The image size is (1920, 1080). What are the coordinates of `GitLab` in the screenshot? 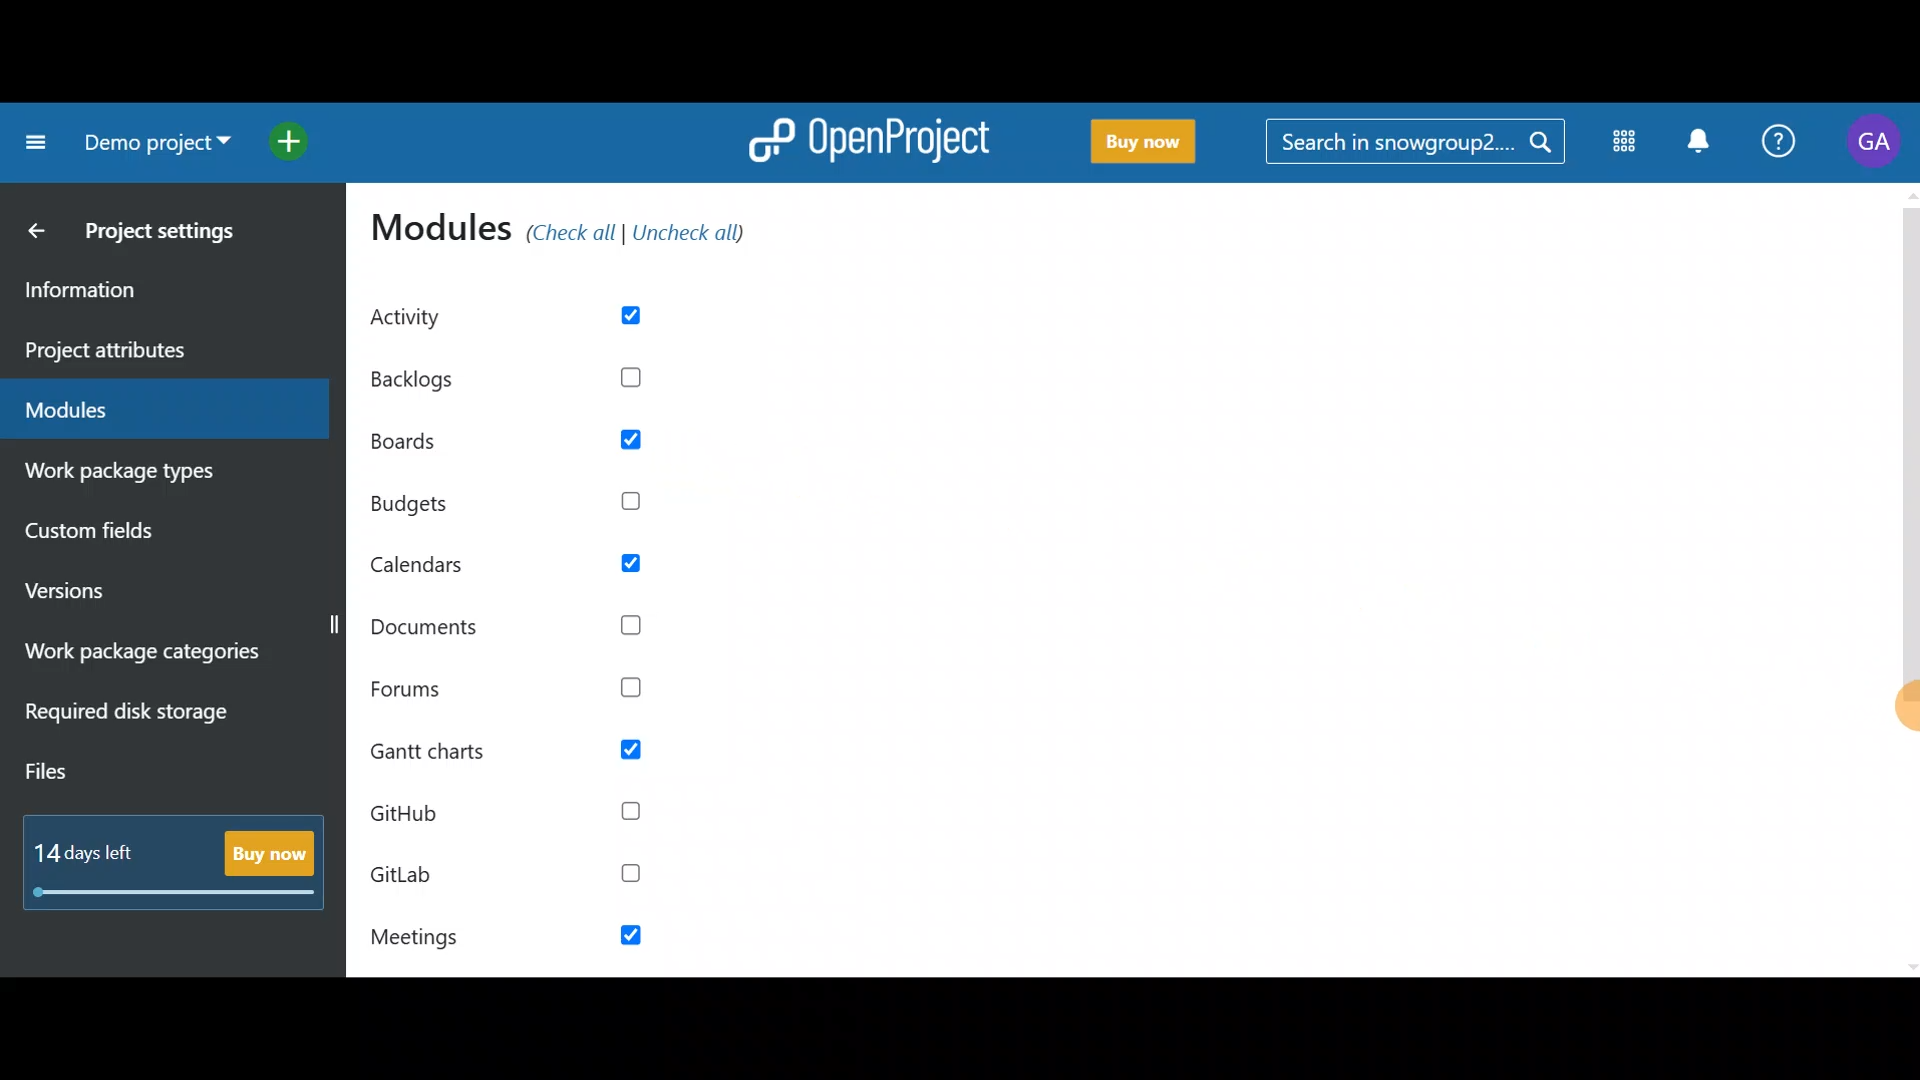 It's located at (508, 876).